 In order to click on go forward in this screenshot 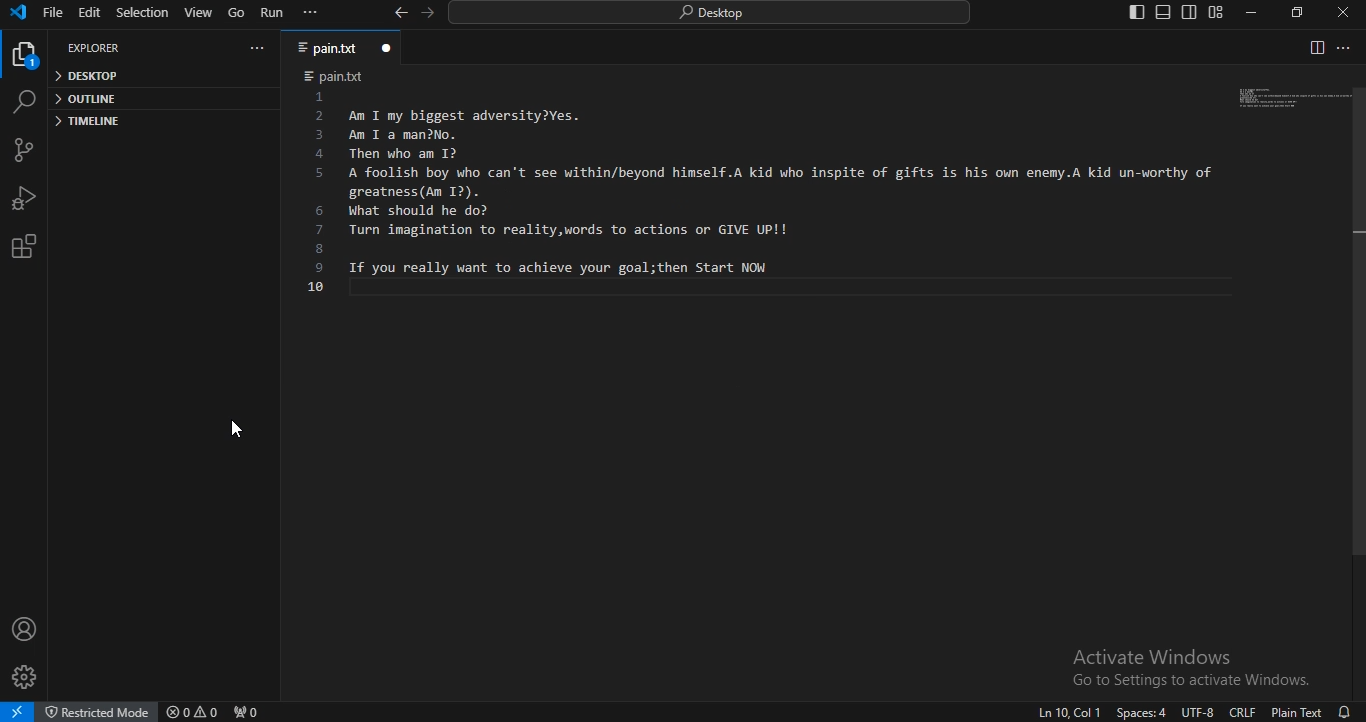, I will do `click(430, 13)`.